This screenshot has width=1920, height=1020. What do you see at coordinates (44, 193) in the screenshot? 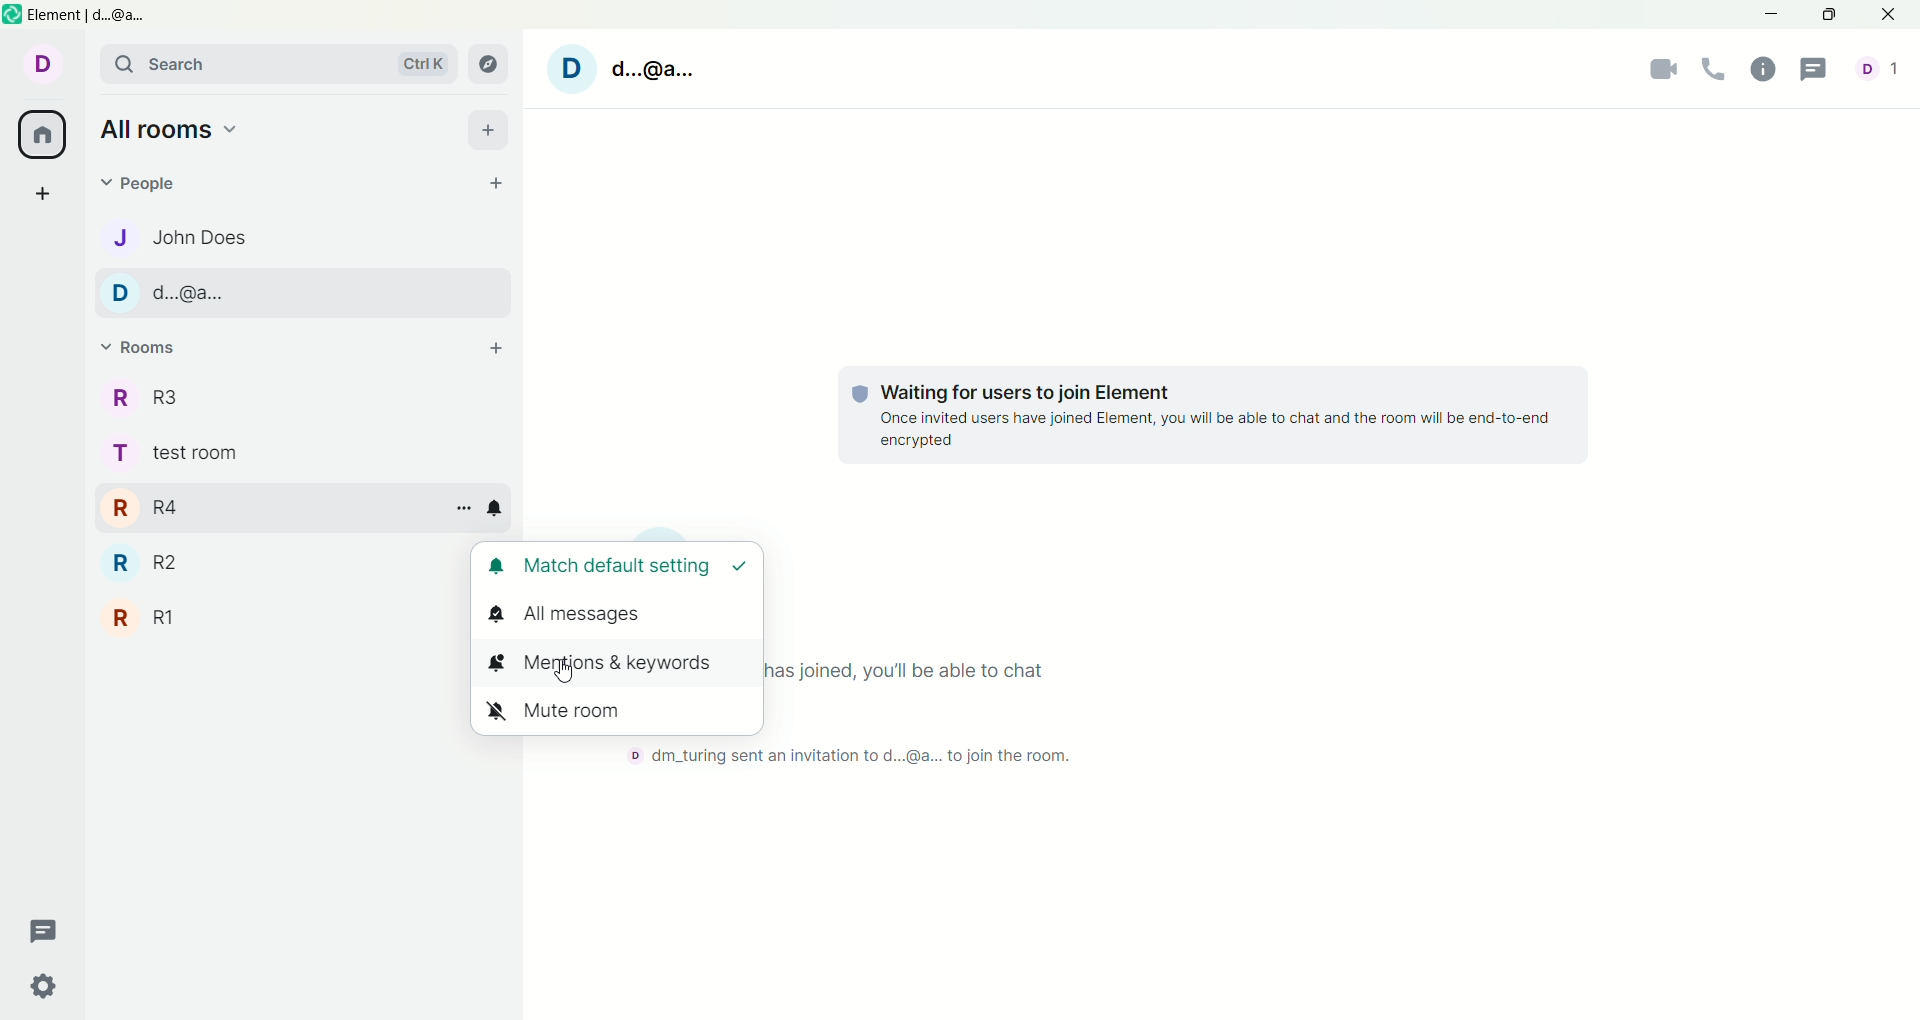
I see `create a space` at bounding box center [44, 193].